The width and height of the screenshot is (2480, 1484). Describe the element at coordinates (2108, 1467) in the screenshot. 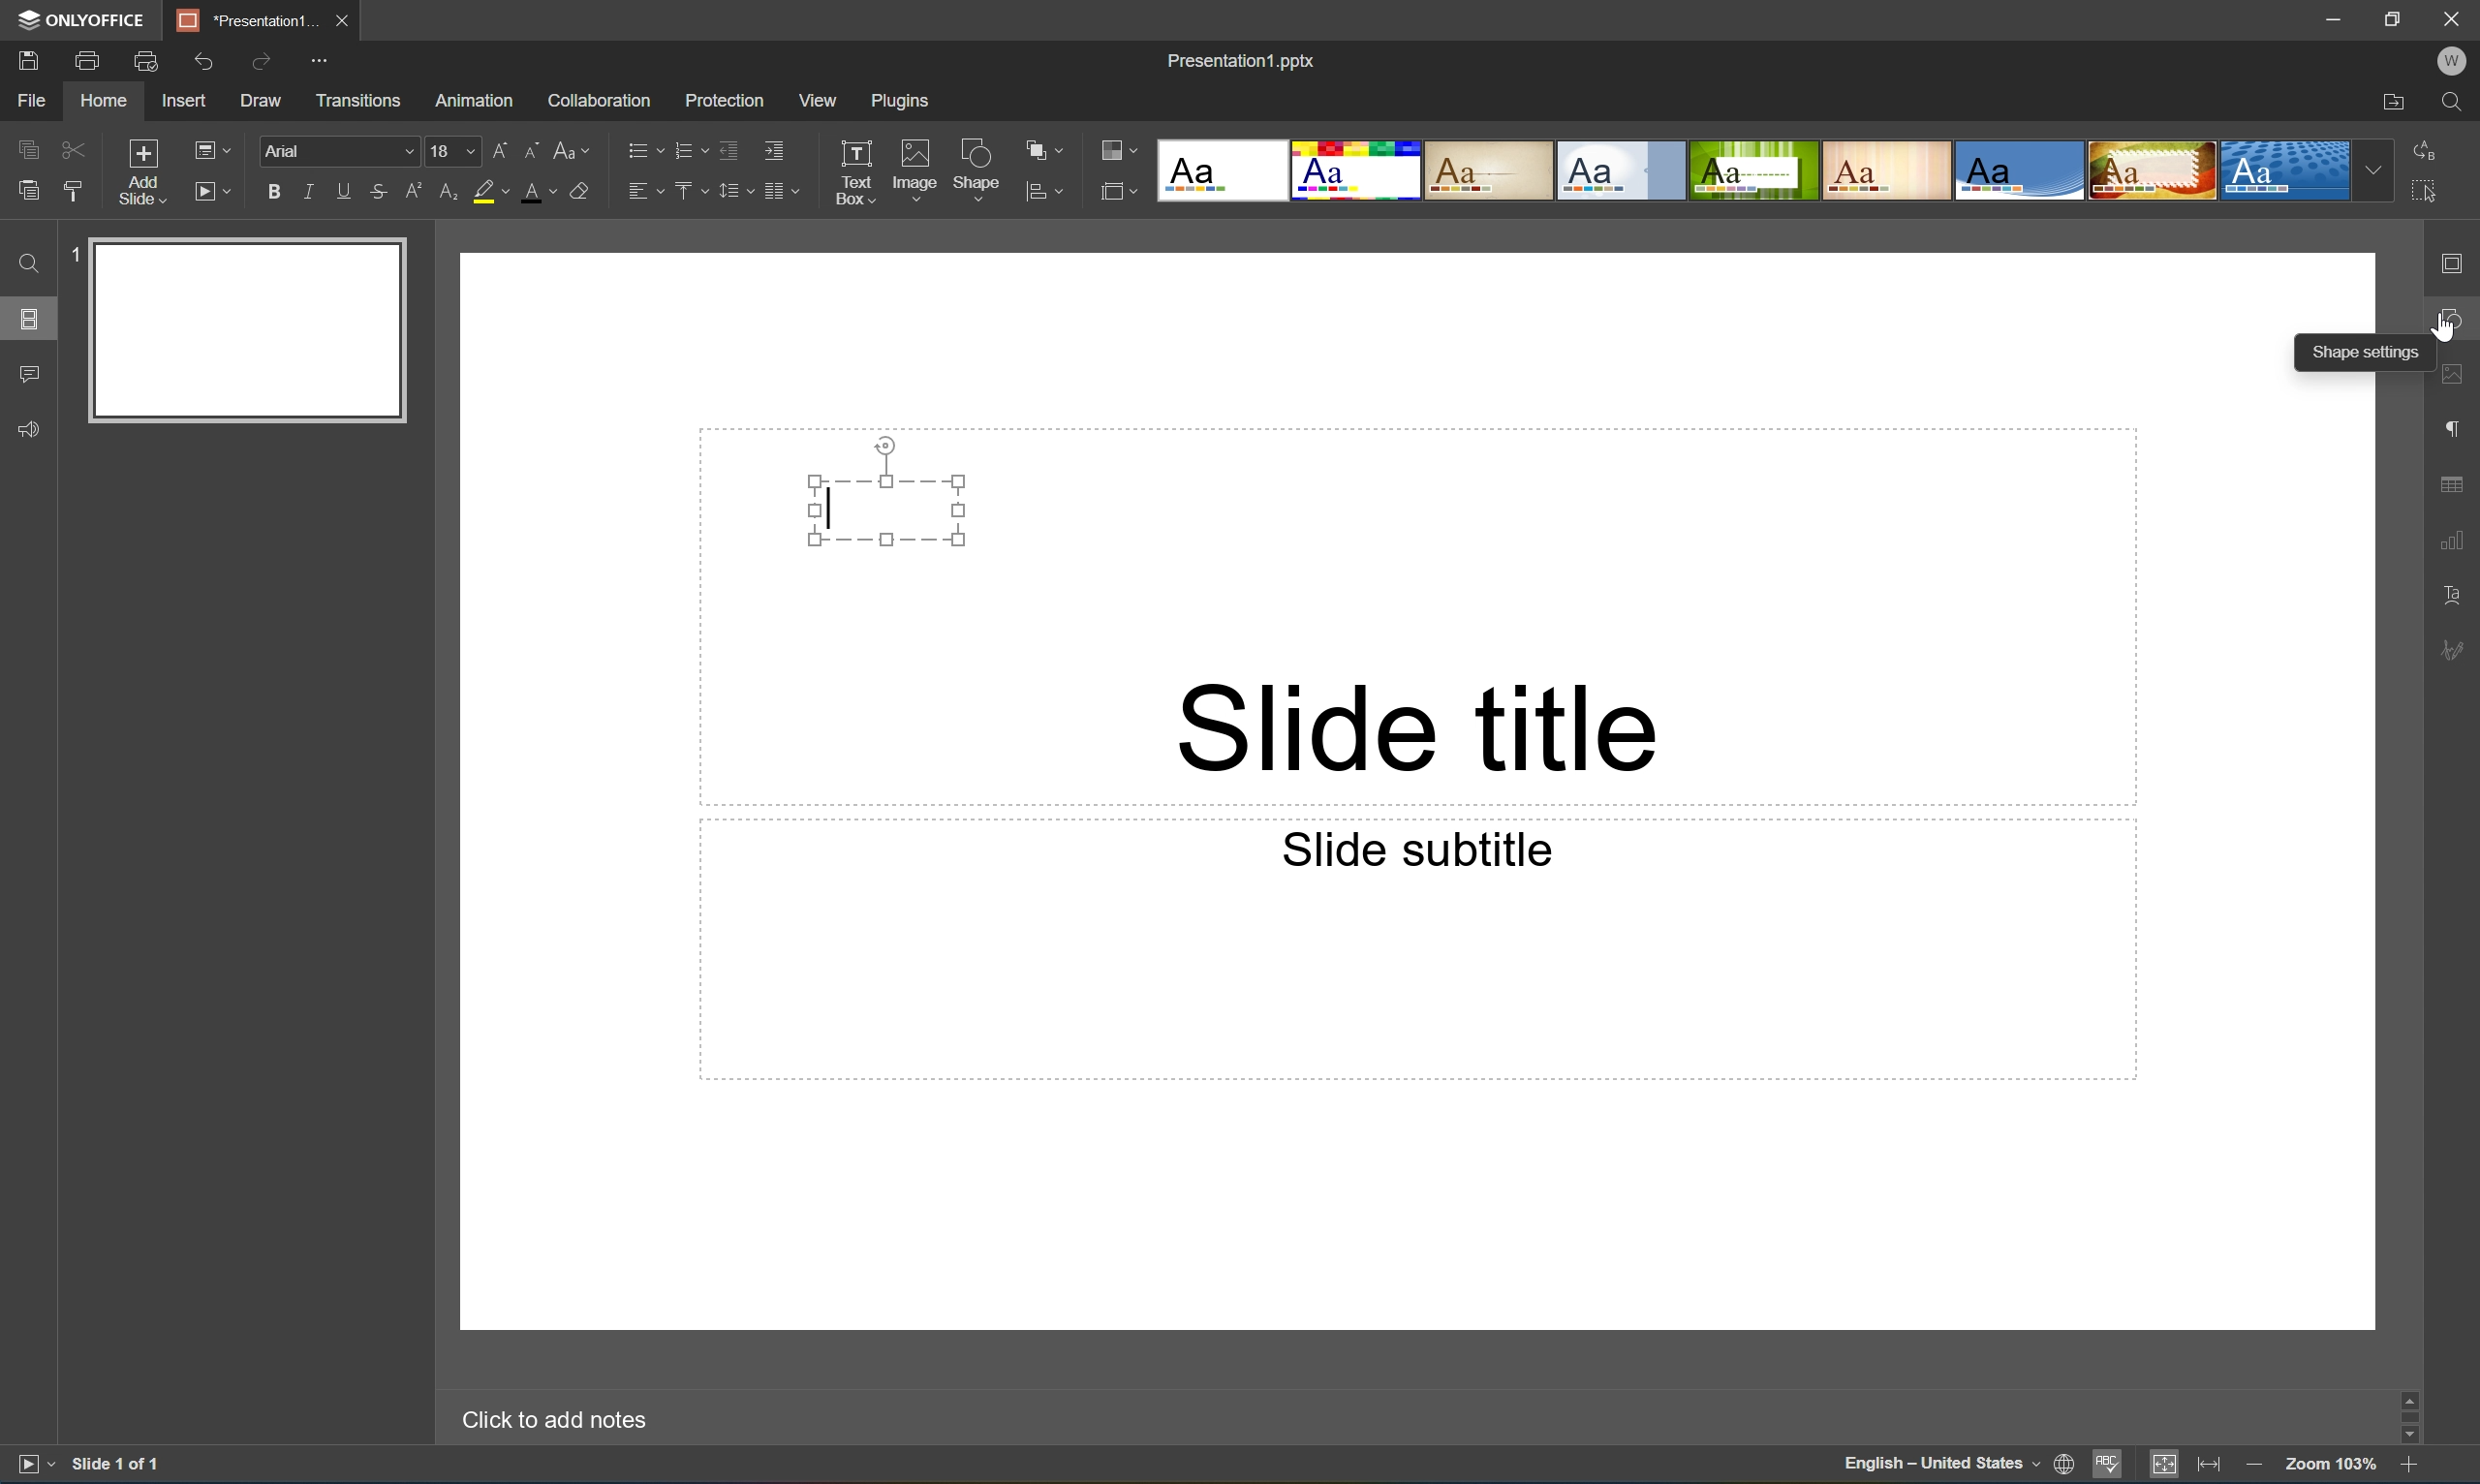

I see `Spell checking` at that location.